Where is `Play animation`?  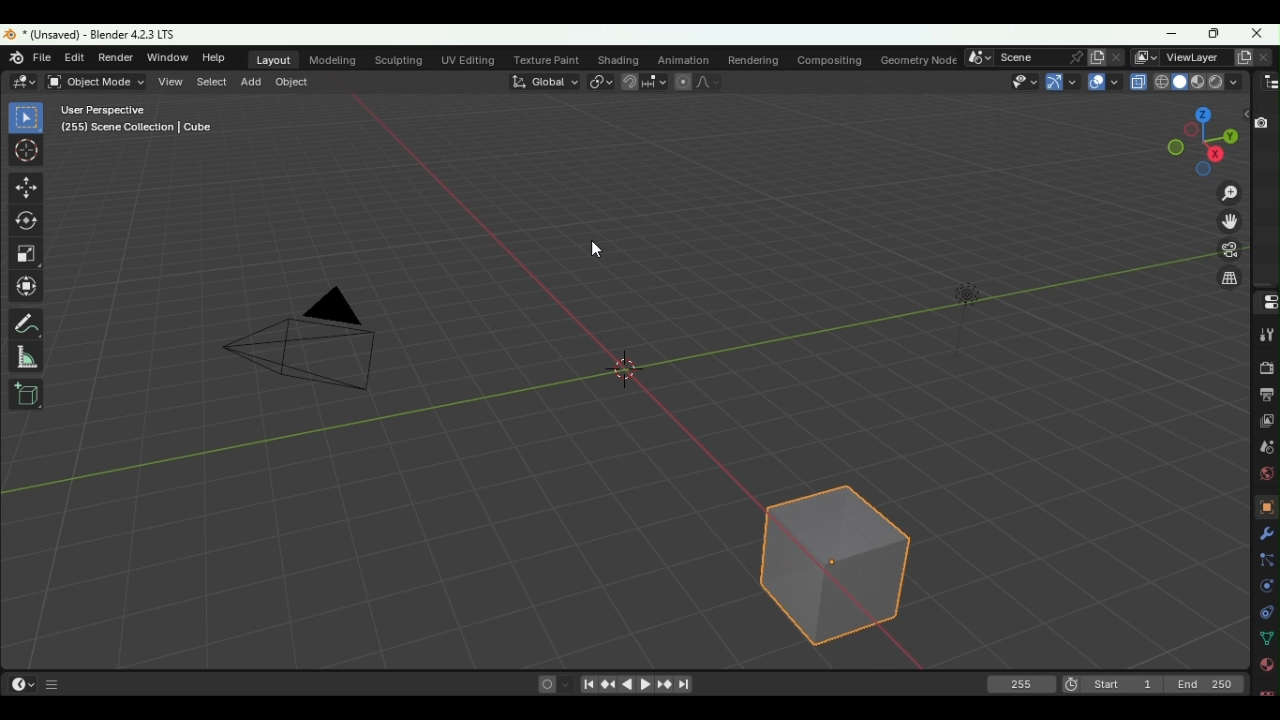
Play animation is located at coordinates (629, 685).